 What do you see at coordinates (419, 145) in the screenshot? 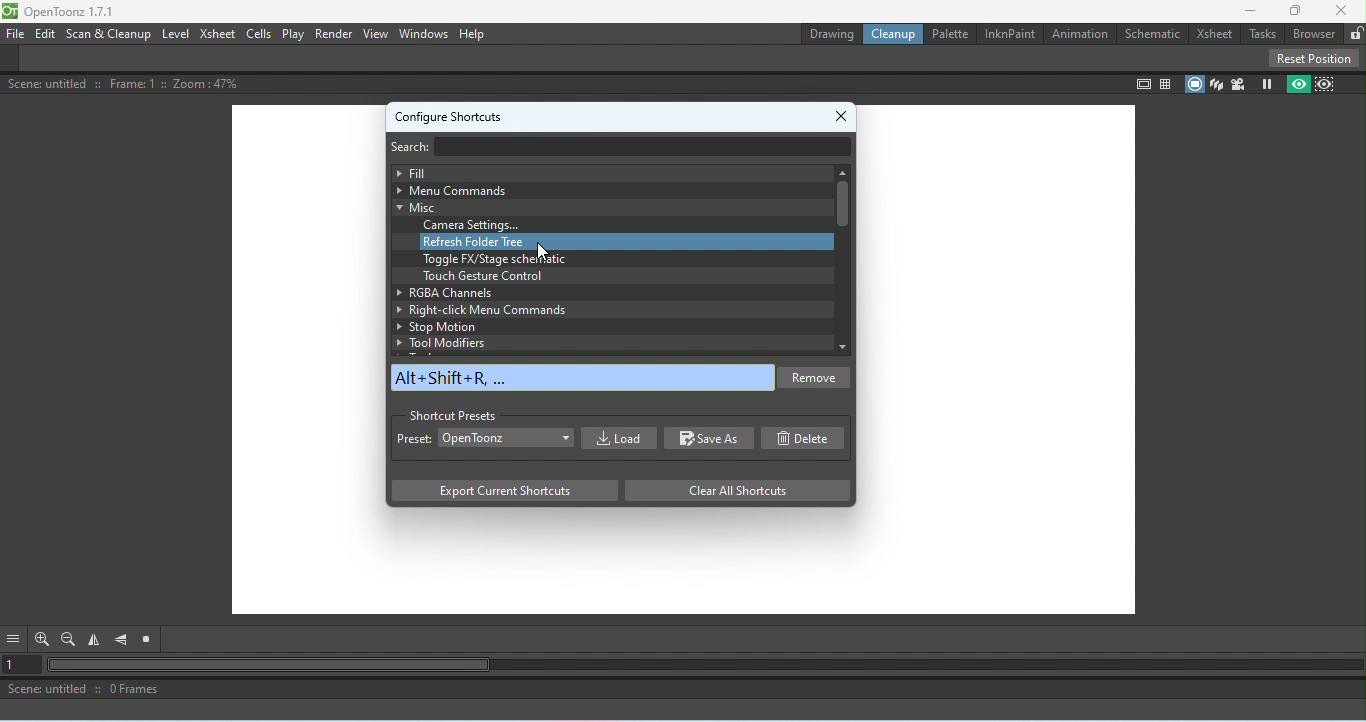
I see `Search` at bounding box center [419, 145].